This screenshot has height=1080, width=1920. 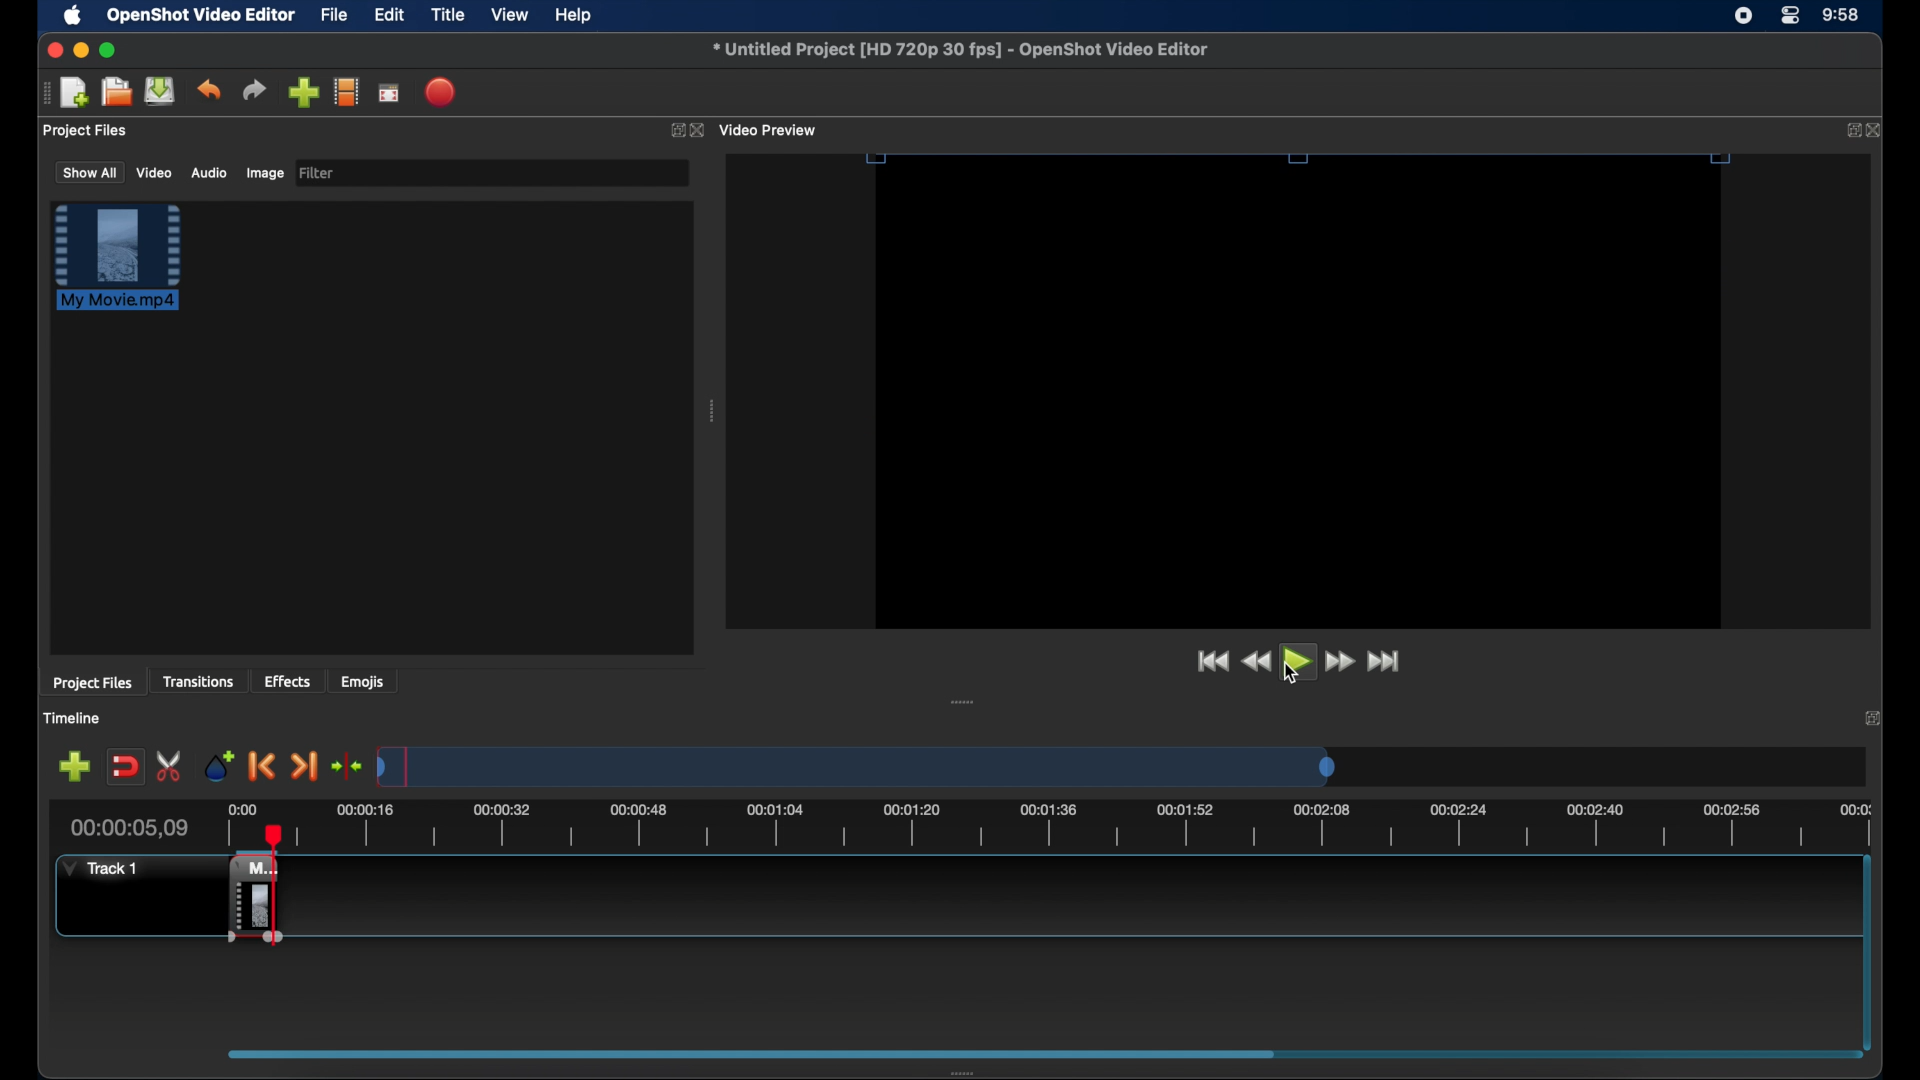 I want to click on close, so click(x=52, y=50).